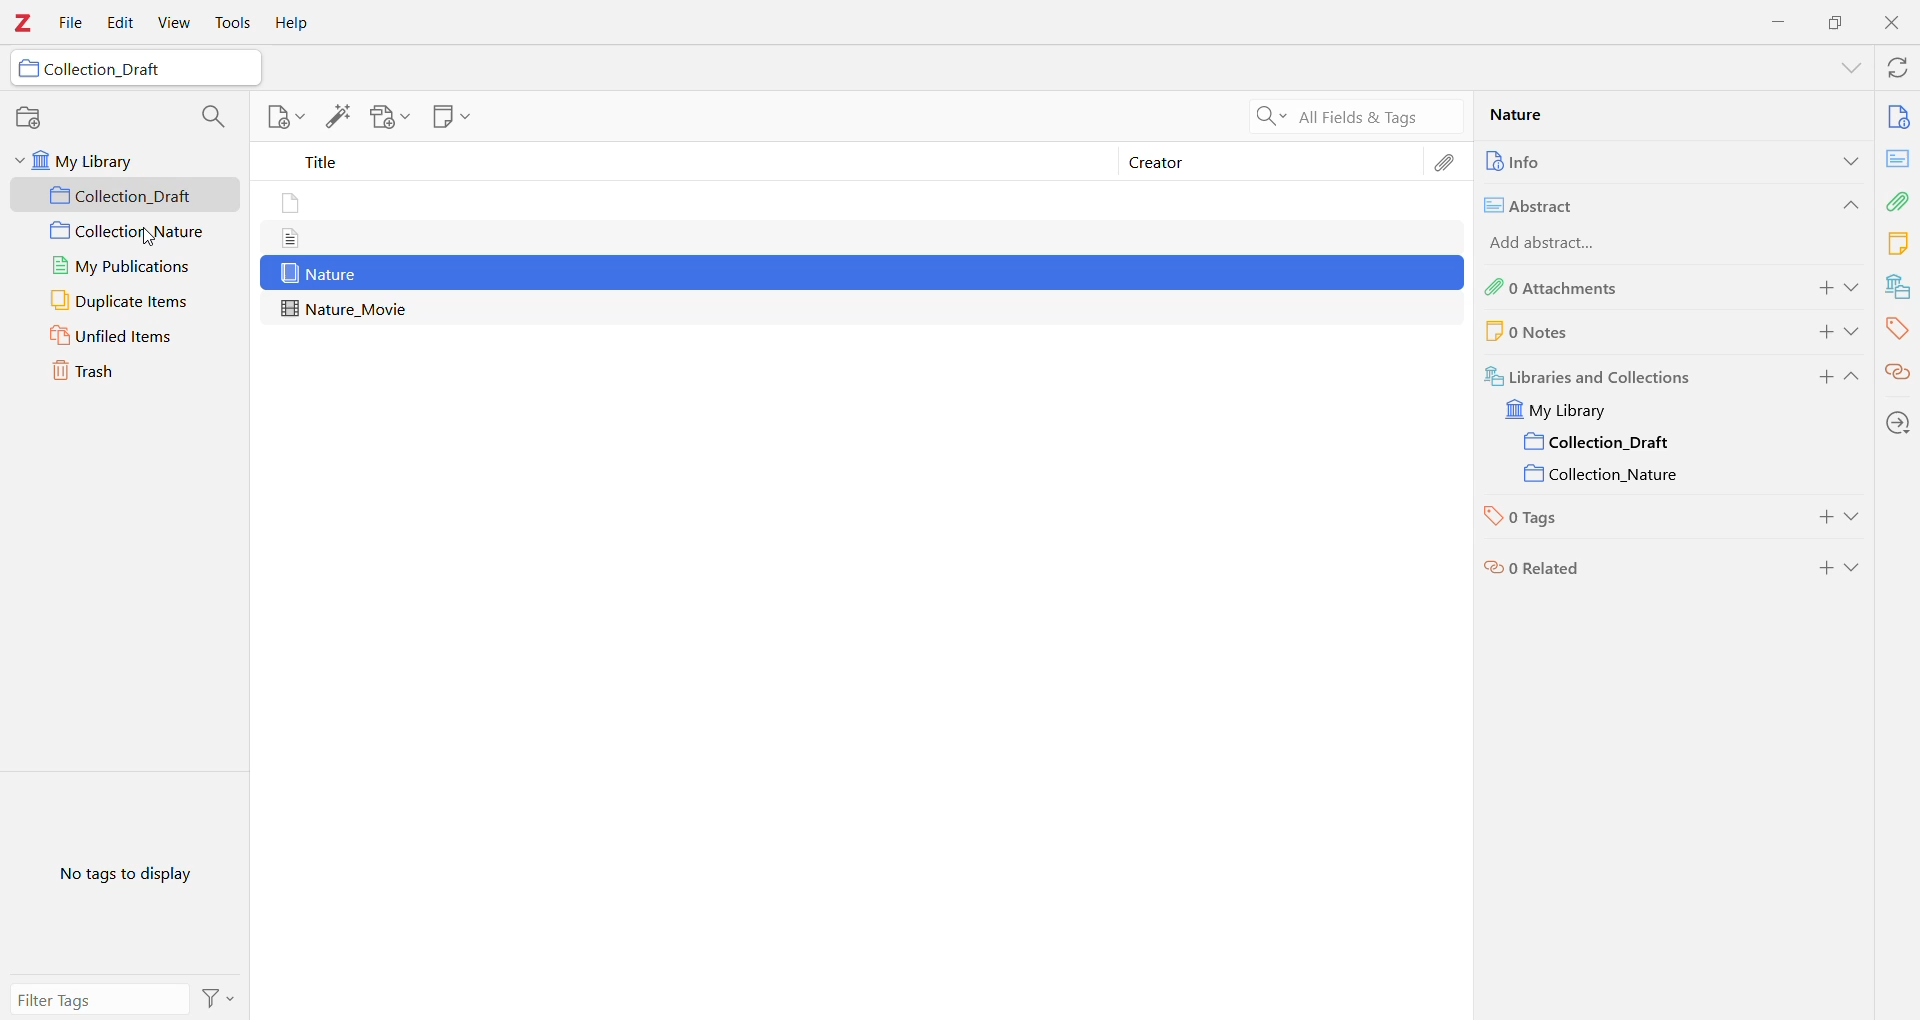 The image size is (1920, 1020). Describe the element at coordinates (1855, 288) in the screenshot. I see `Expand Section` at that location.